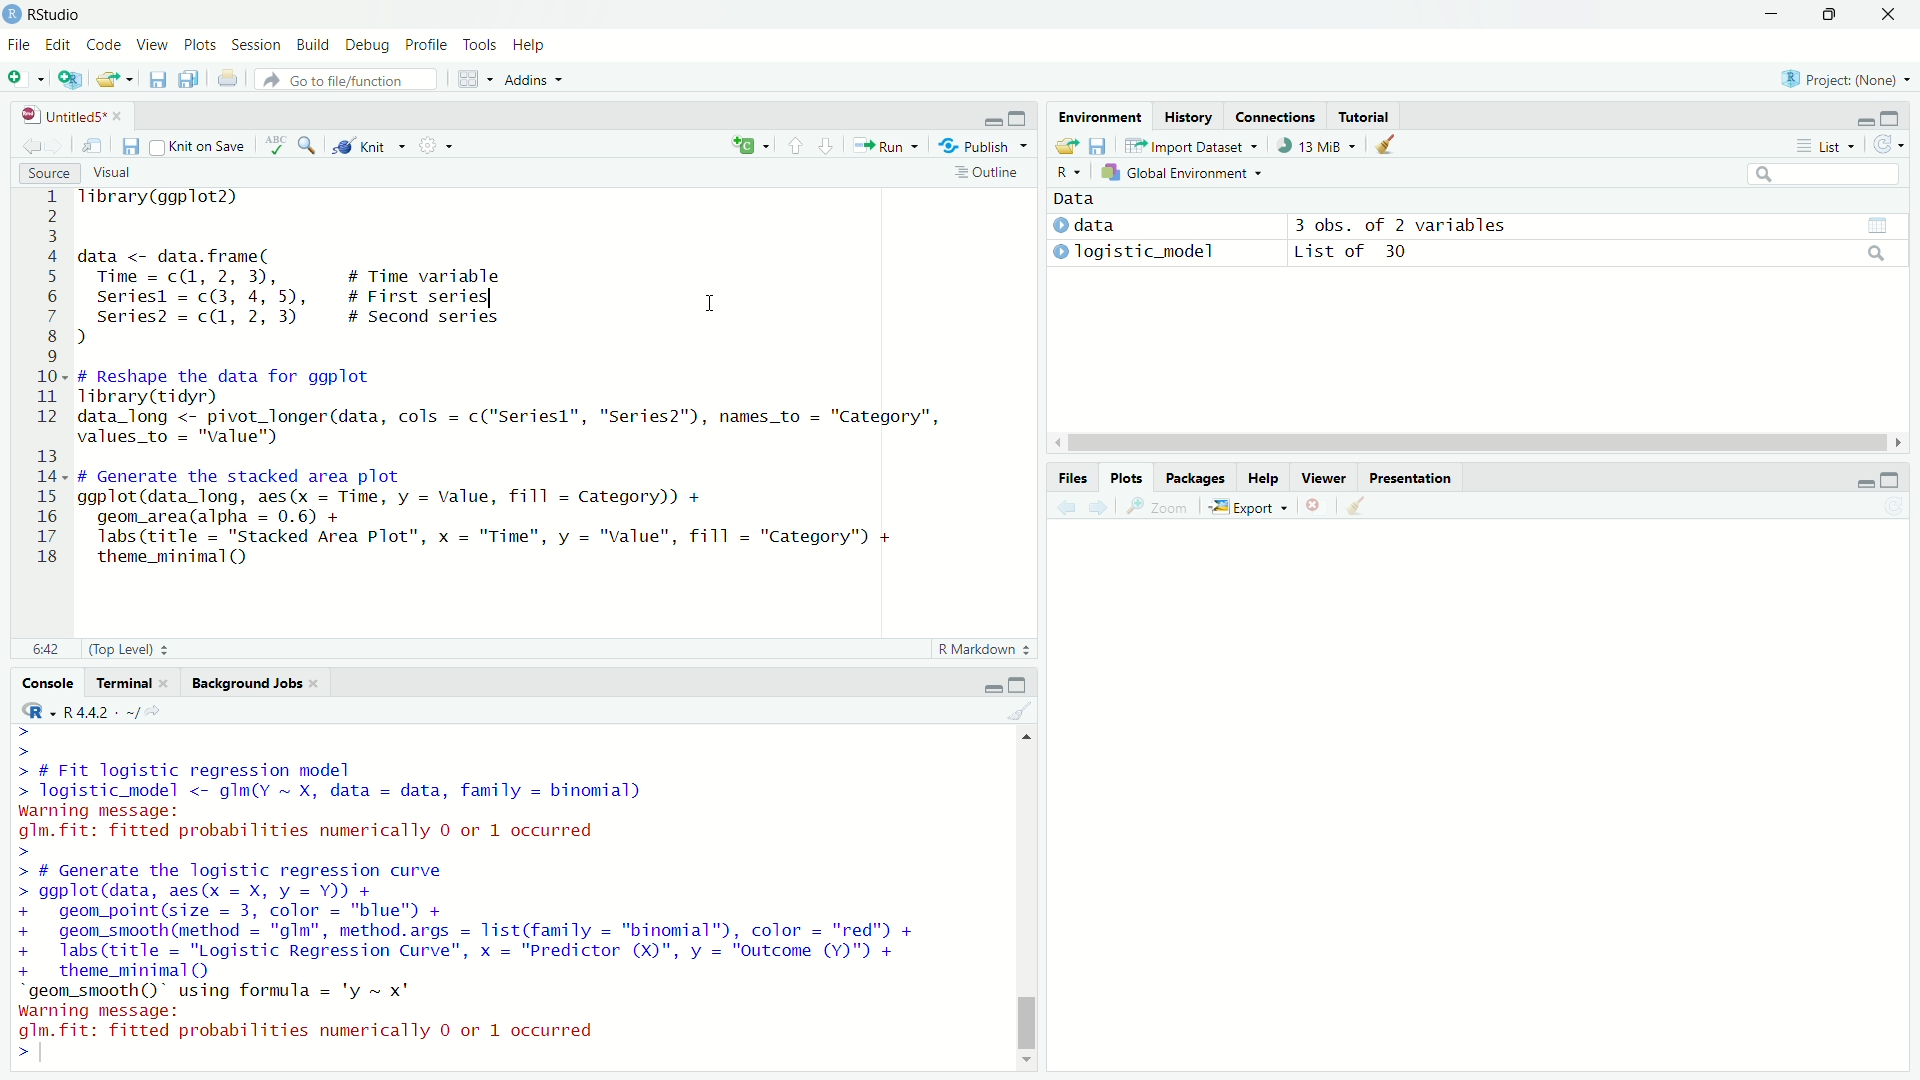  What do you see at coordinates (748, 145) in the screenshot?
I see `add` at bounding box center [748, 145].